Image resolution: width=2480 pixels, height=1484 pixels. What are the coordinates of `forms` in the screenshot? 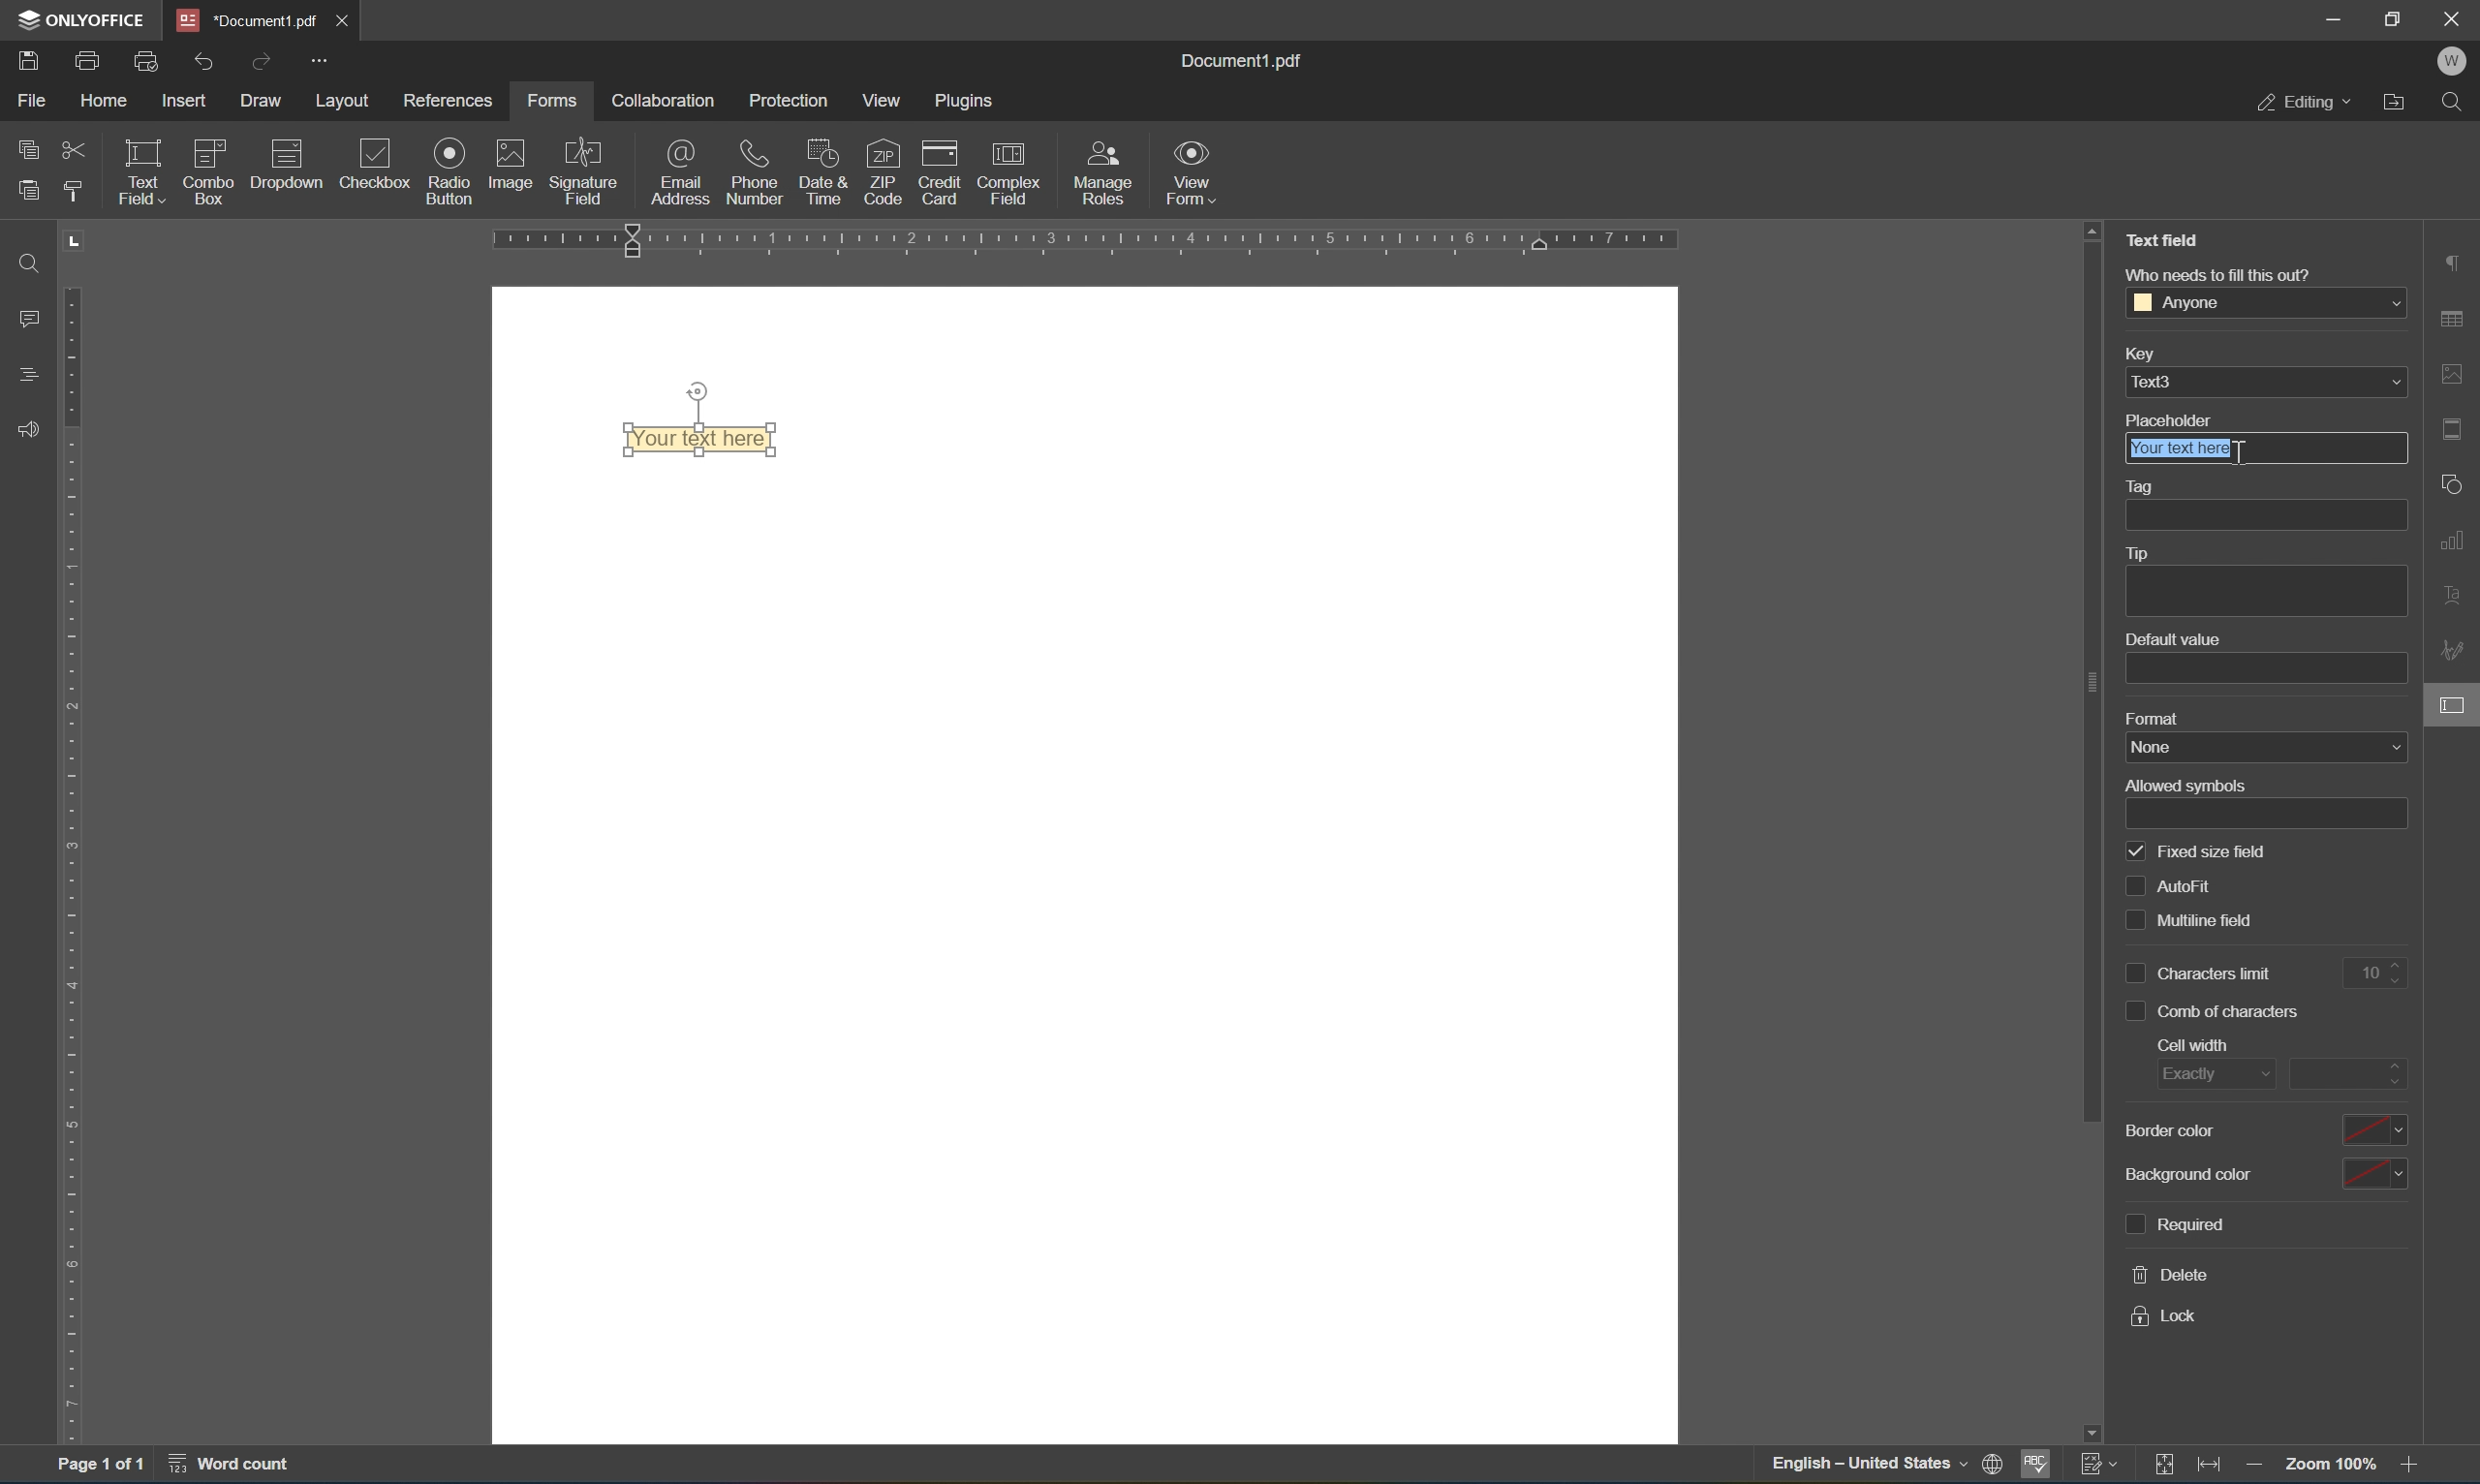 It's located at (552, 102).